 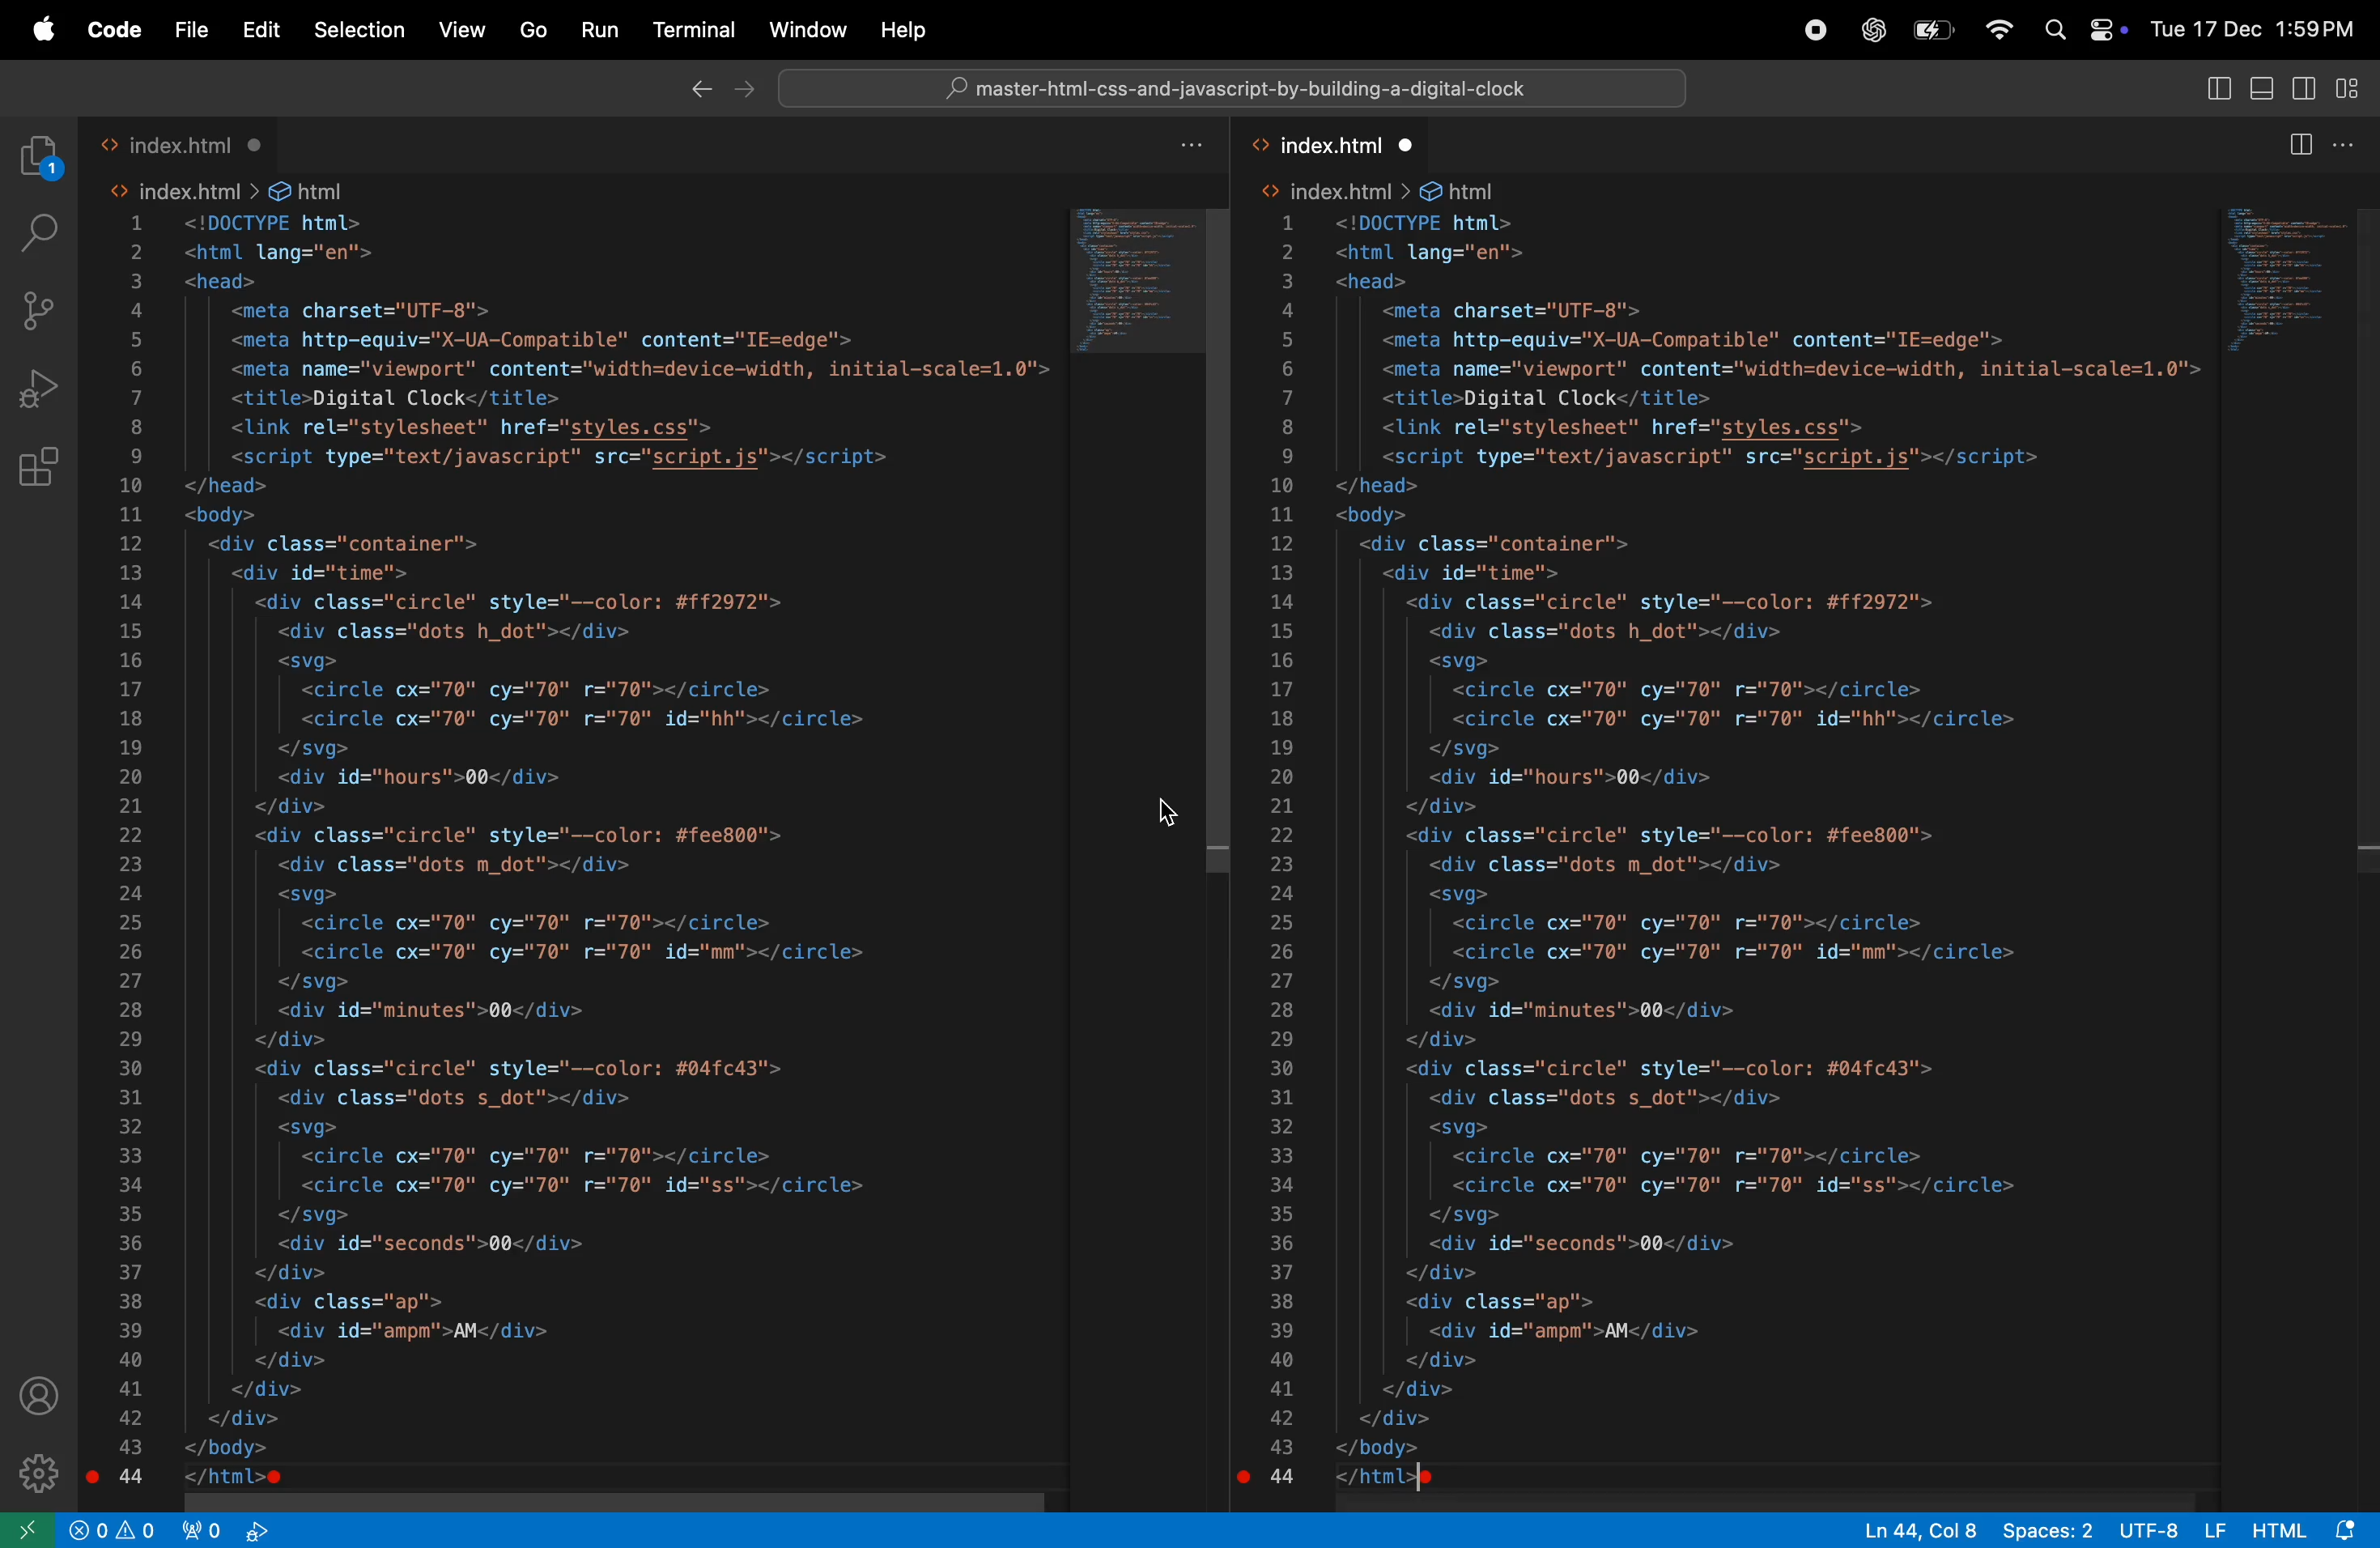 I want to click on line index, so click(x=1283, y=857).